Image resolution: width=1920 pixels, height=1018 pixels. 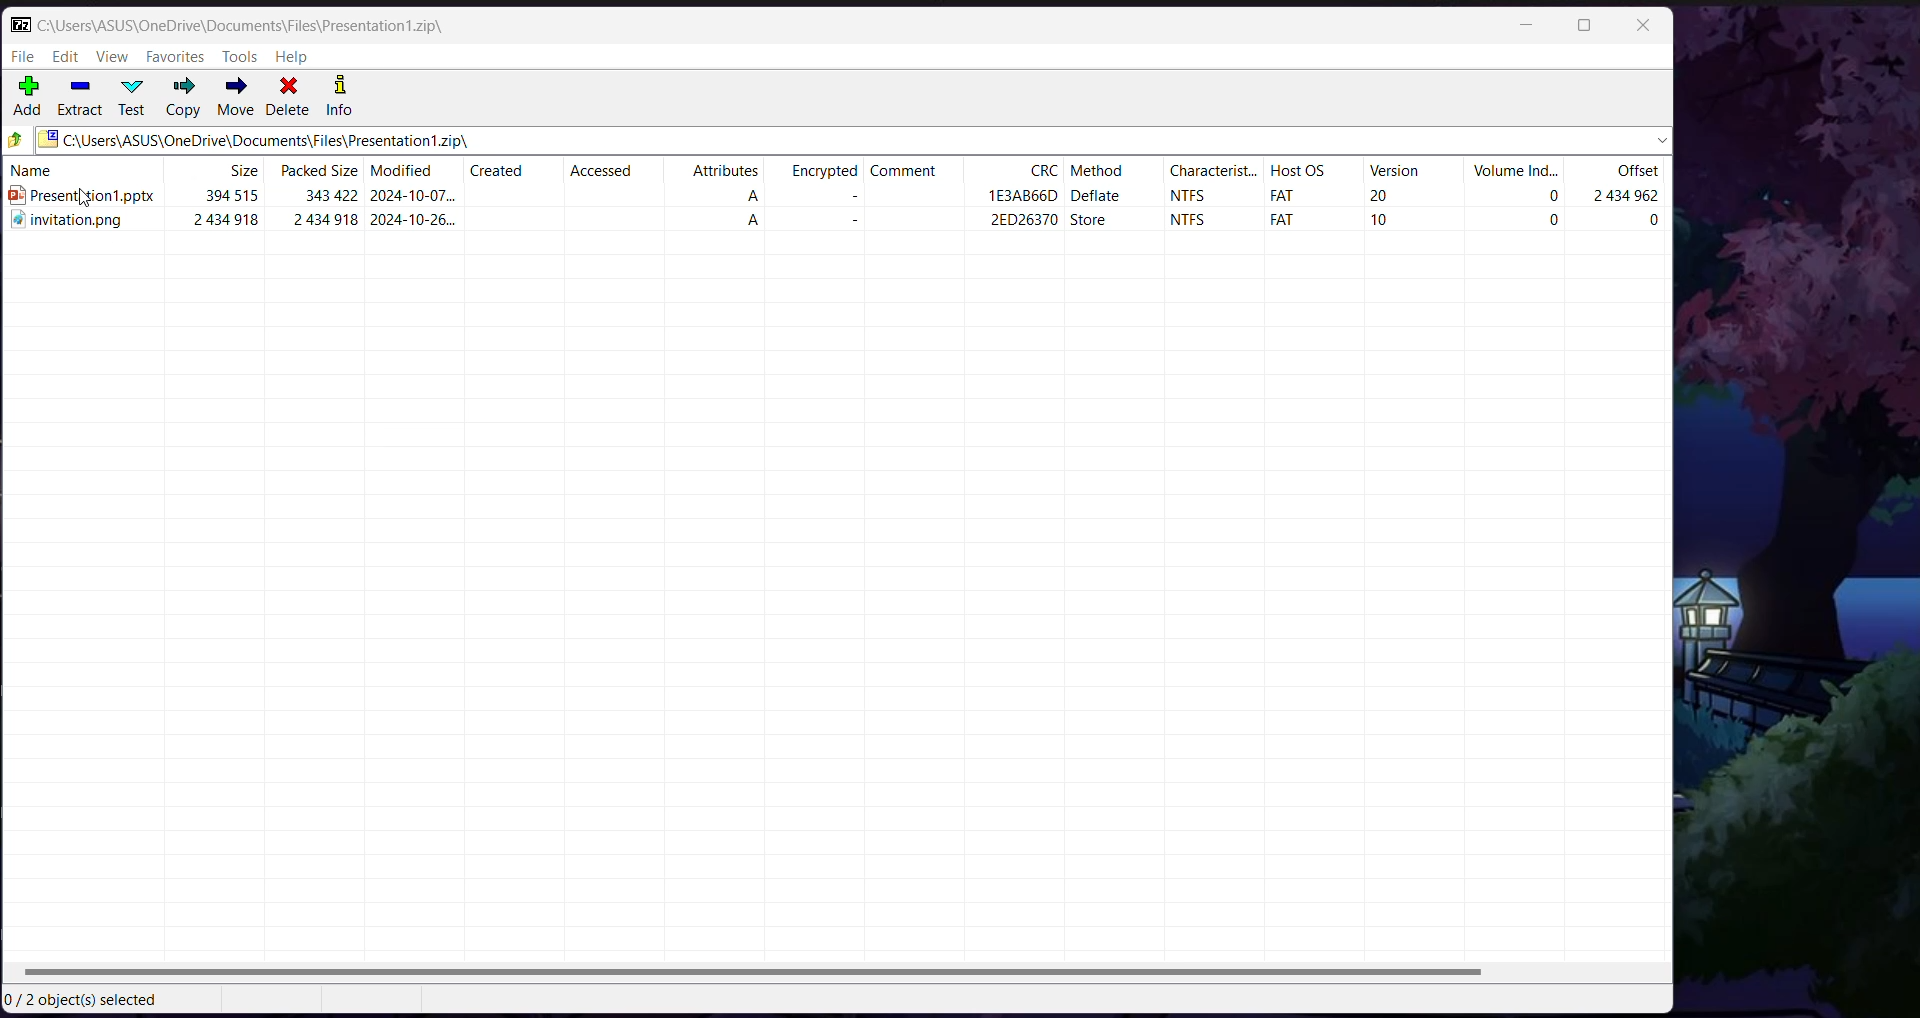 What do you see at coordinates (1395, 173) in the screenshot?
I see `Version` at bounding box center [1395, 173].